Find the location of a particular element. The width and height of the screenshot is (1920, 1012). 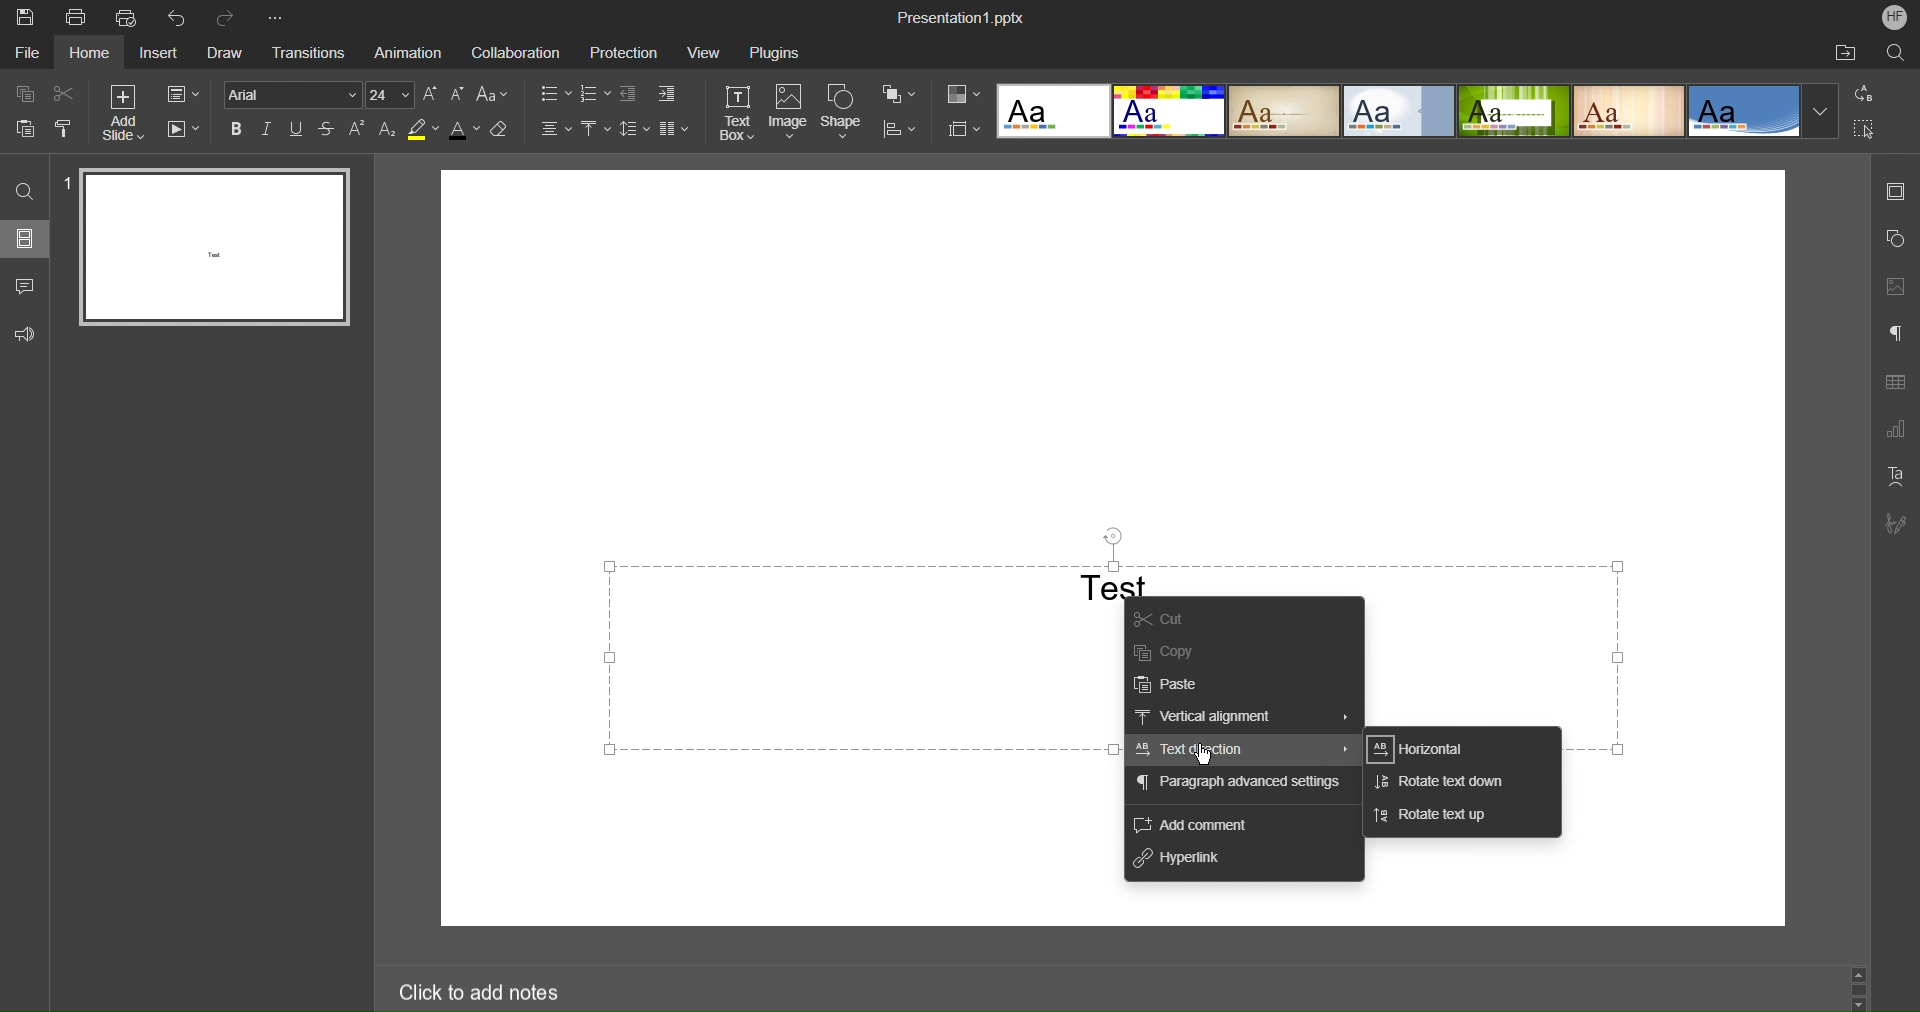

Superscript is located at coordinates (357, 130).